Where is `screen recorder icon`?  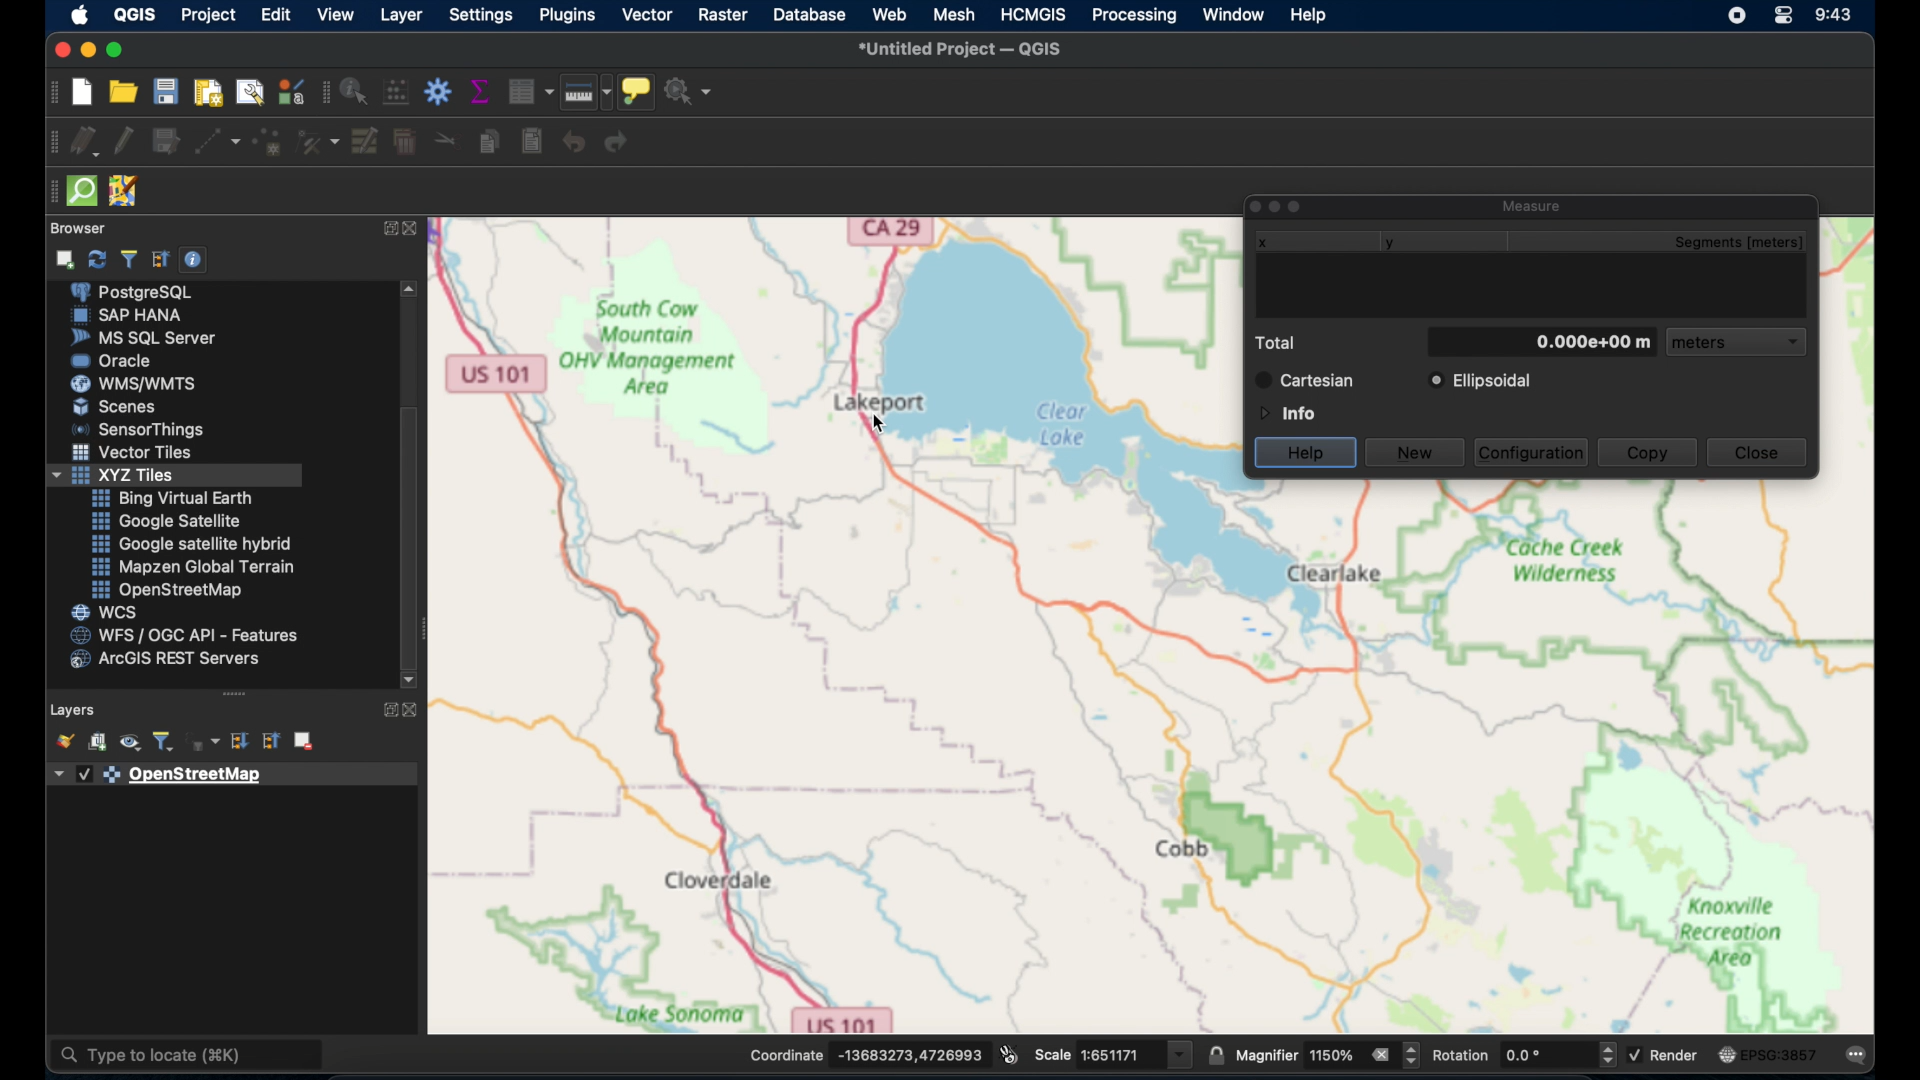
screen recorder icon is located at coordinates (1736, 16).